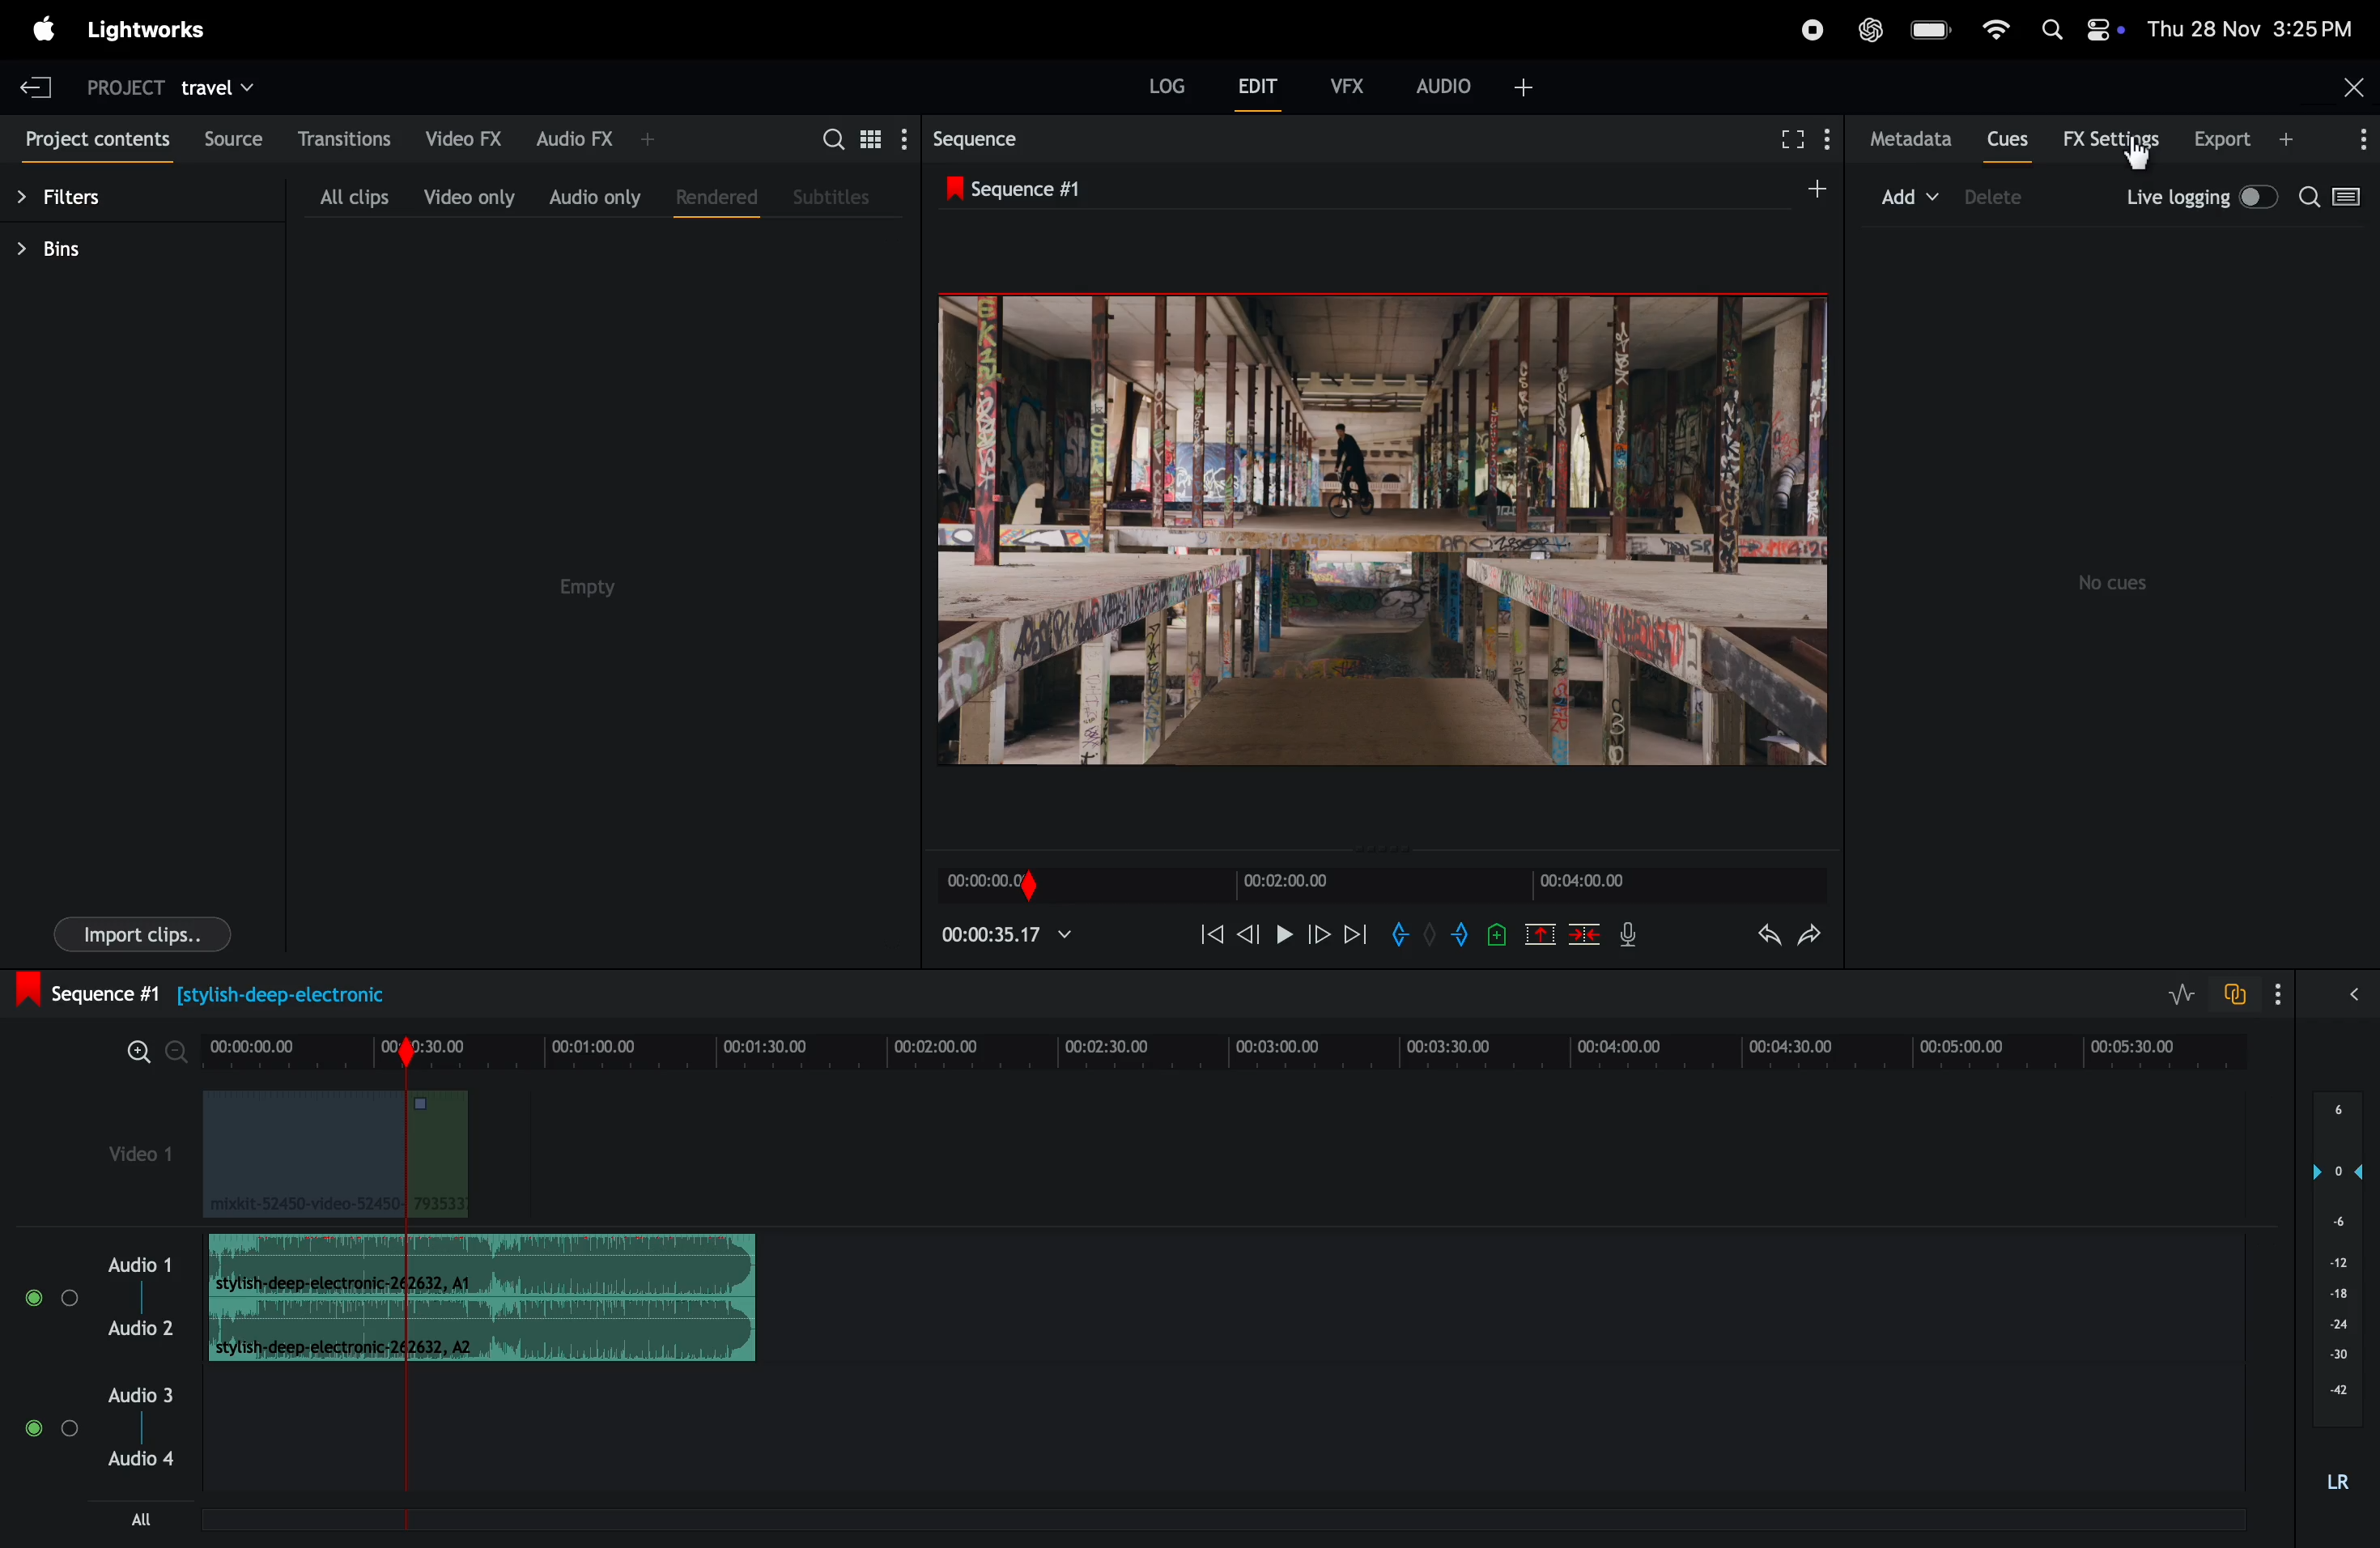  I want to click on transactions, so click(346, 135).